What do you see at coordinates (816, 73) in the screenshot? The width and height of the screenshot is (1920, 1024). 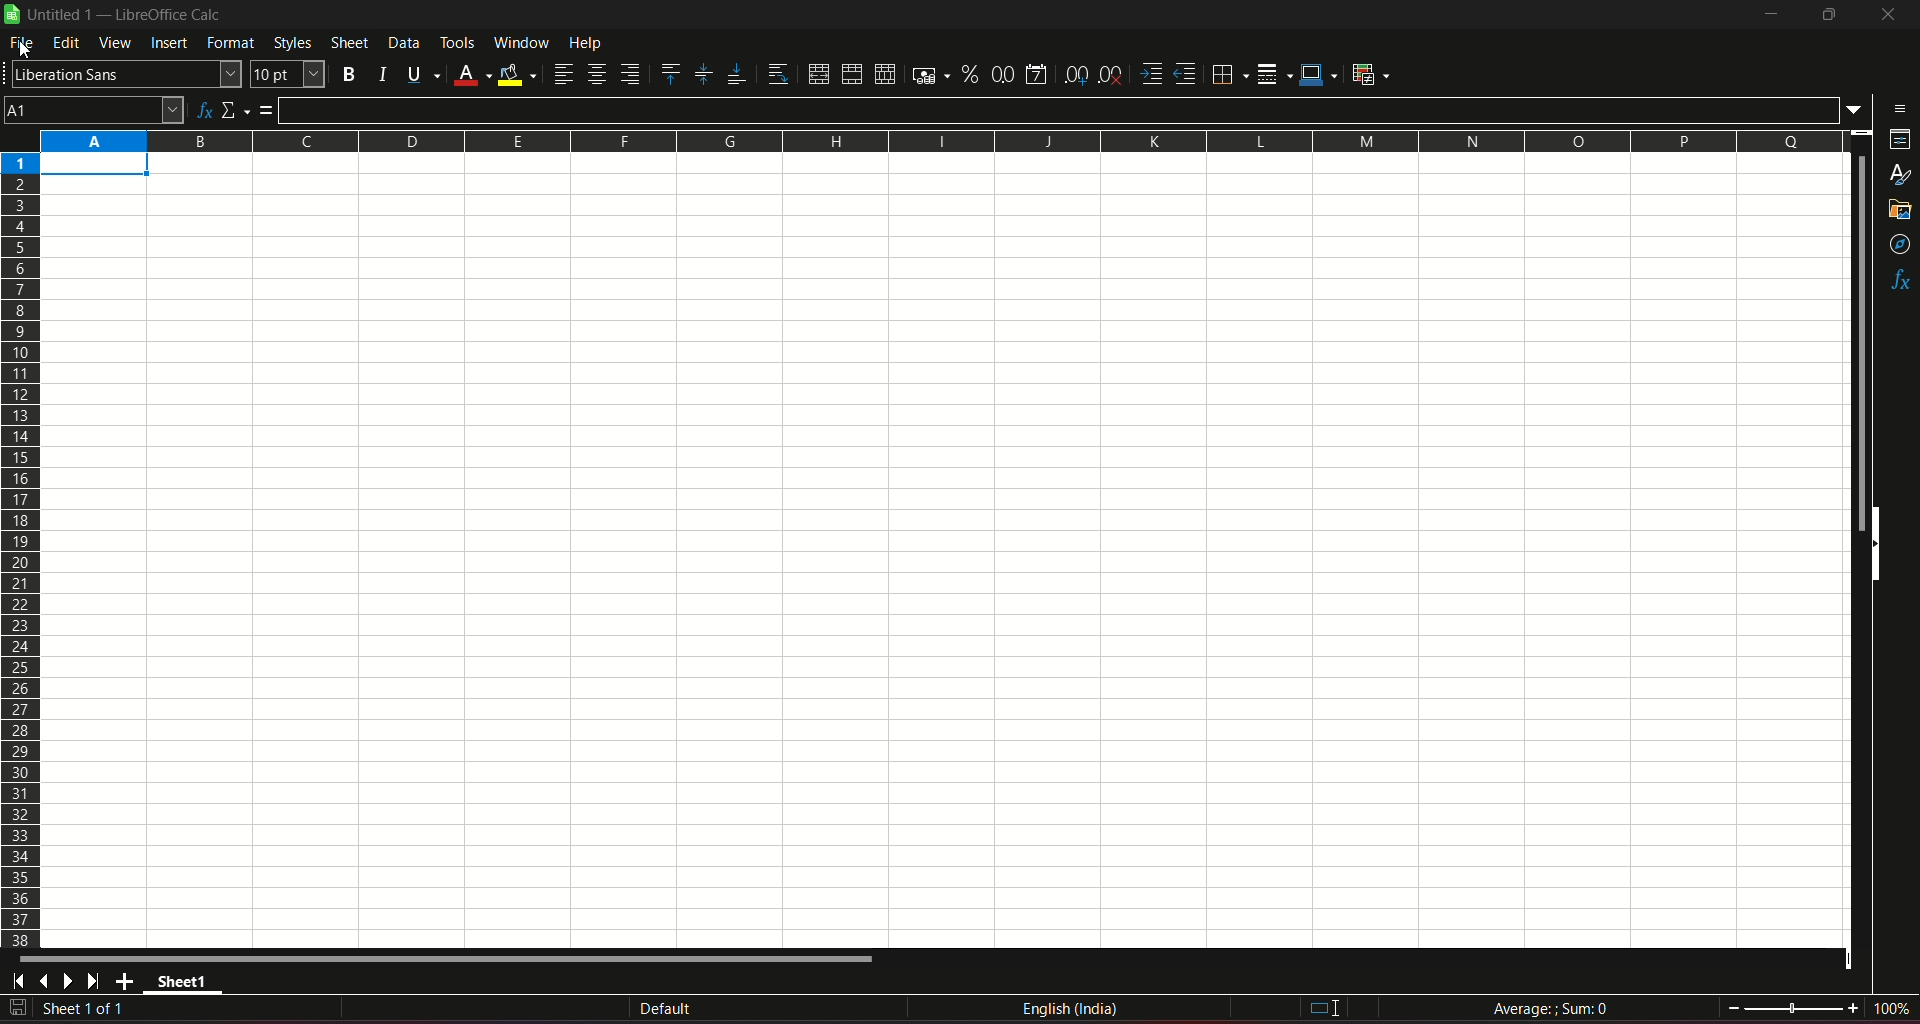 I see `merge and center` at bounding box center [816, 73].